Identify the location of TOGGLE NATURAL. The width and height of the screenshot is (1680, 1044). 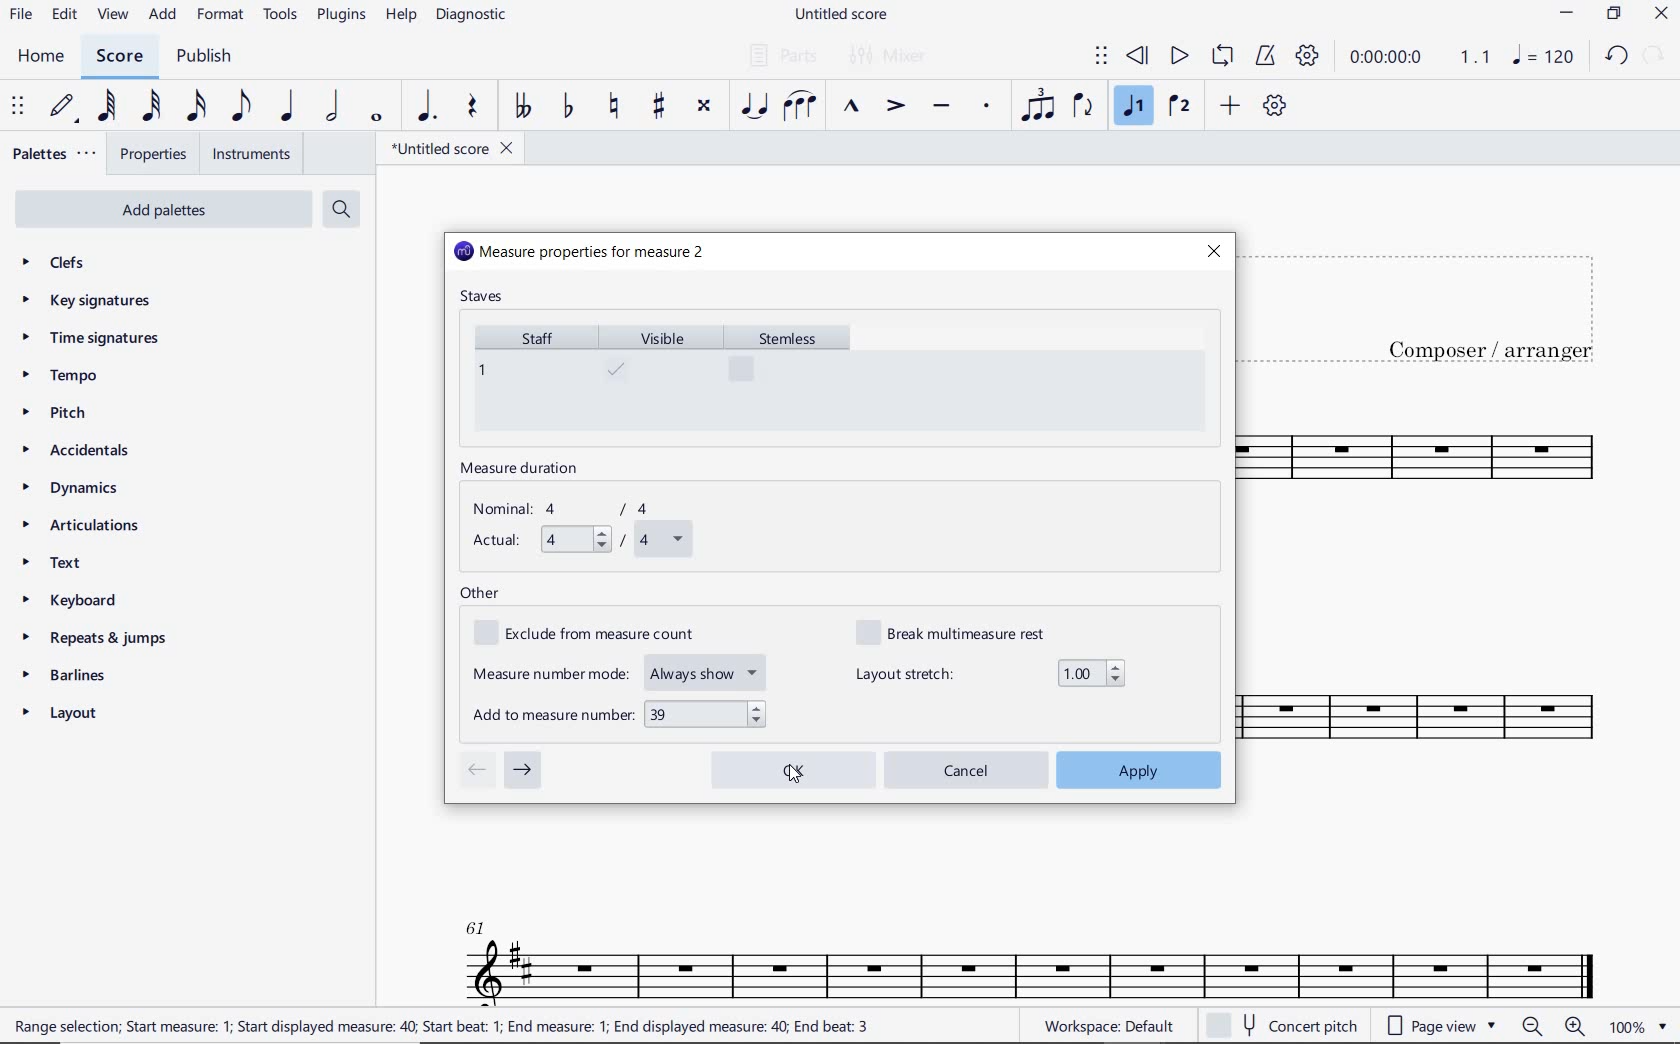
(617, 107).